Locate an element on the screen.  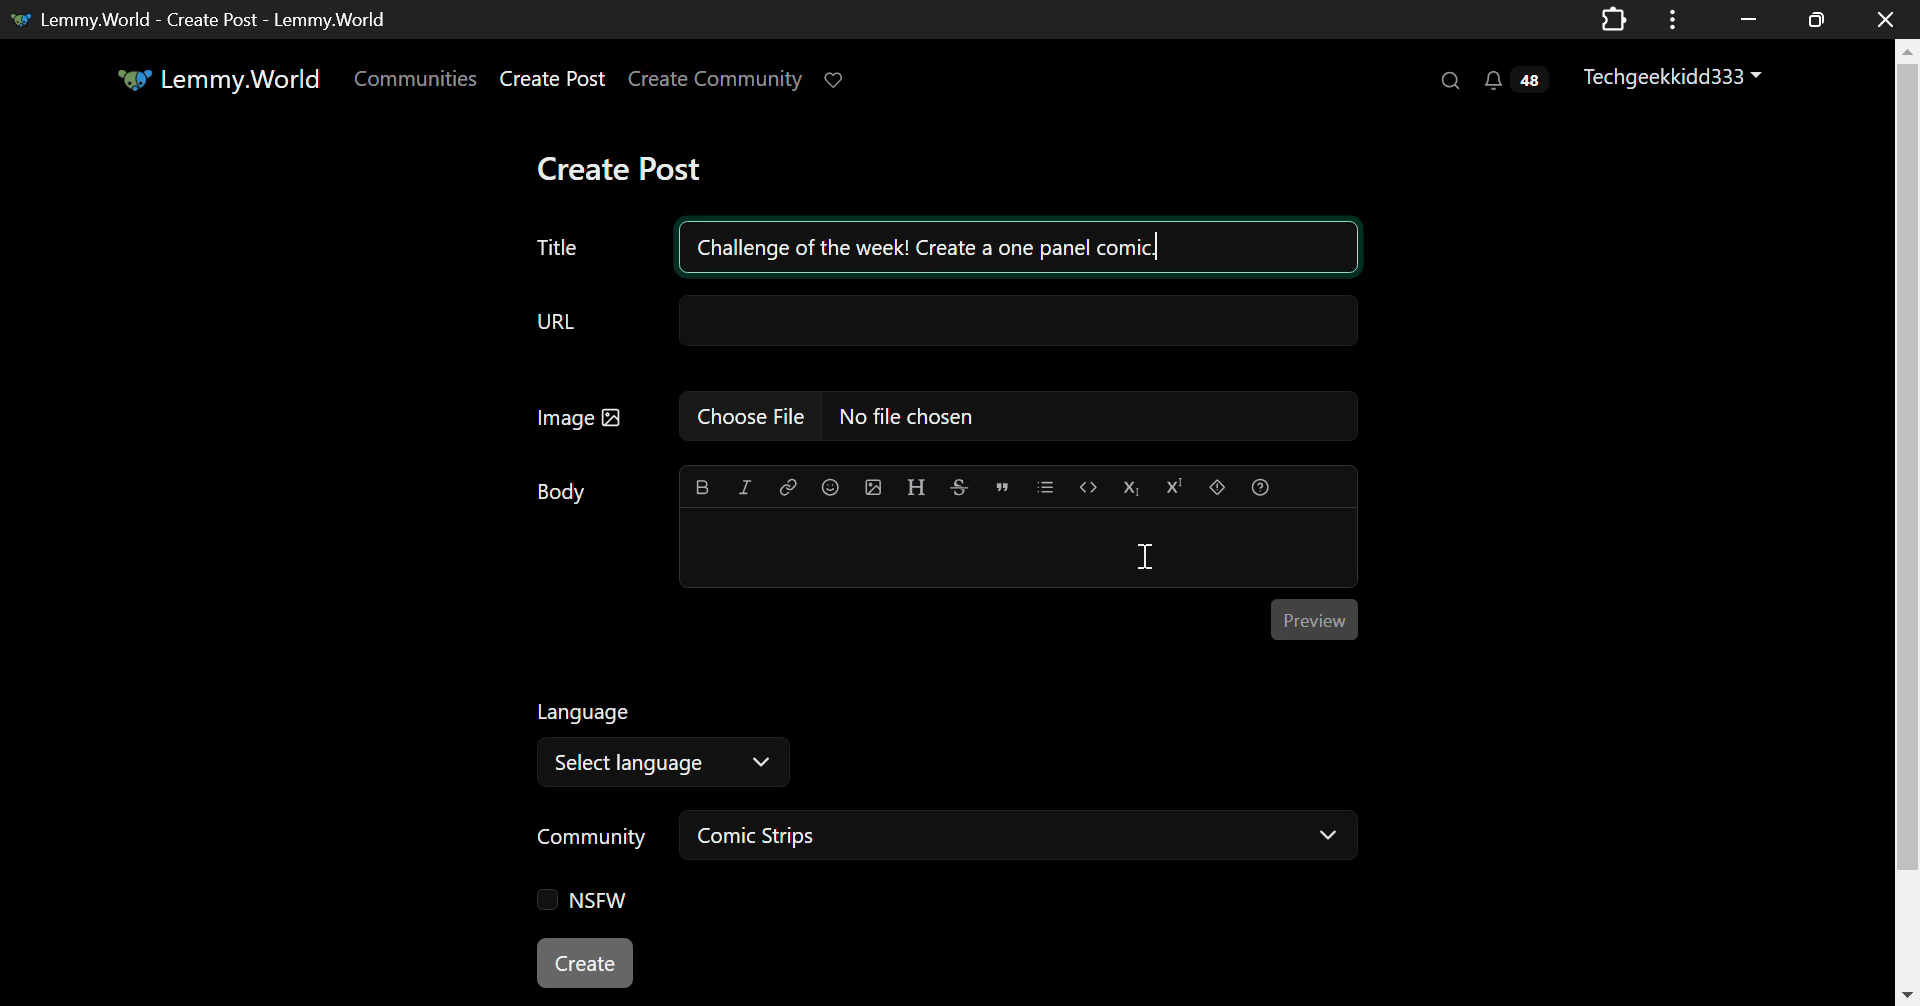
strikethrough is located at coordinates (959, 488).